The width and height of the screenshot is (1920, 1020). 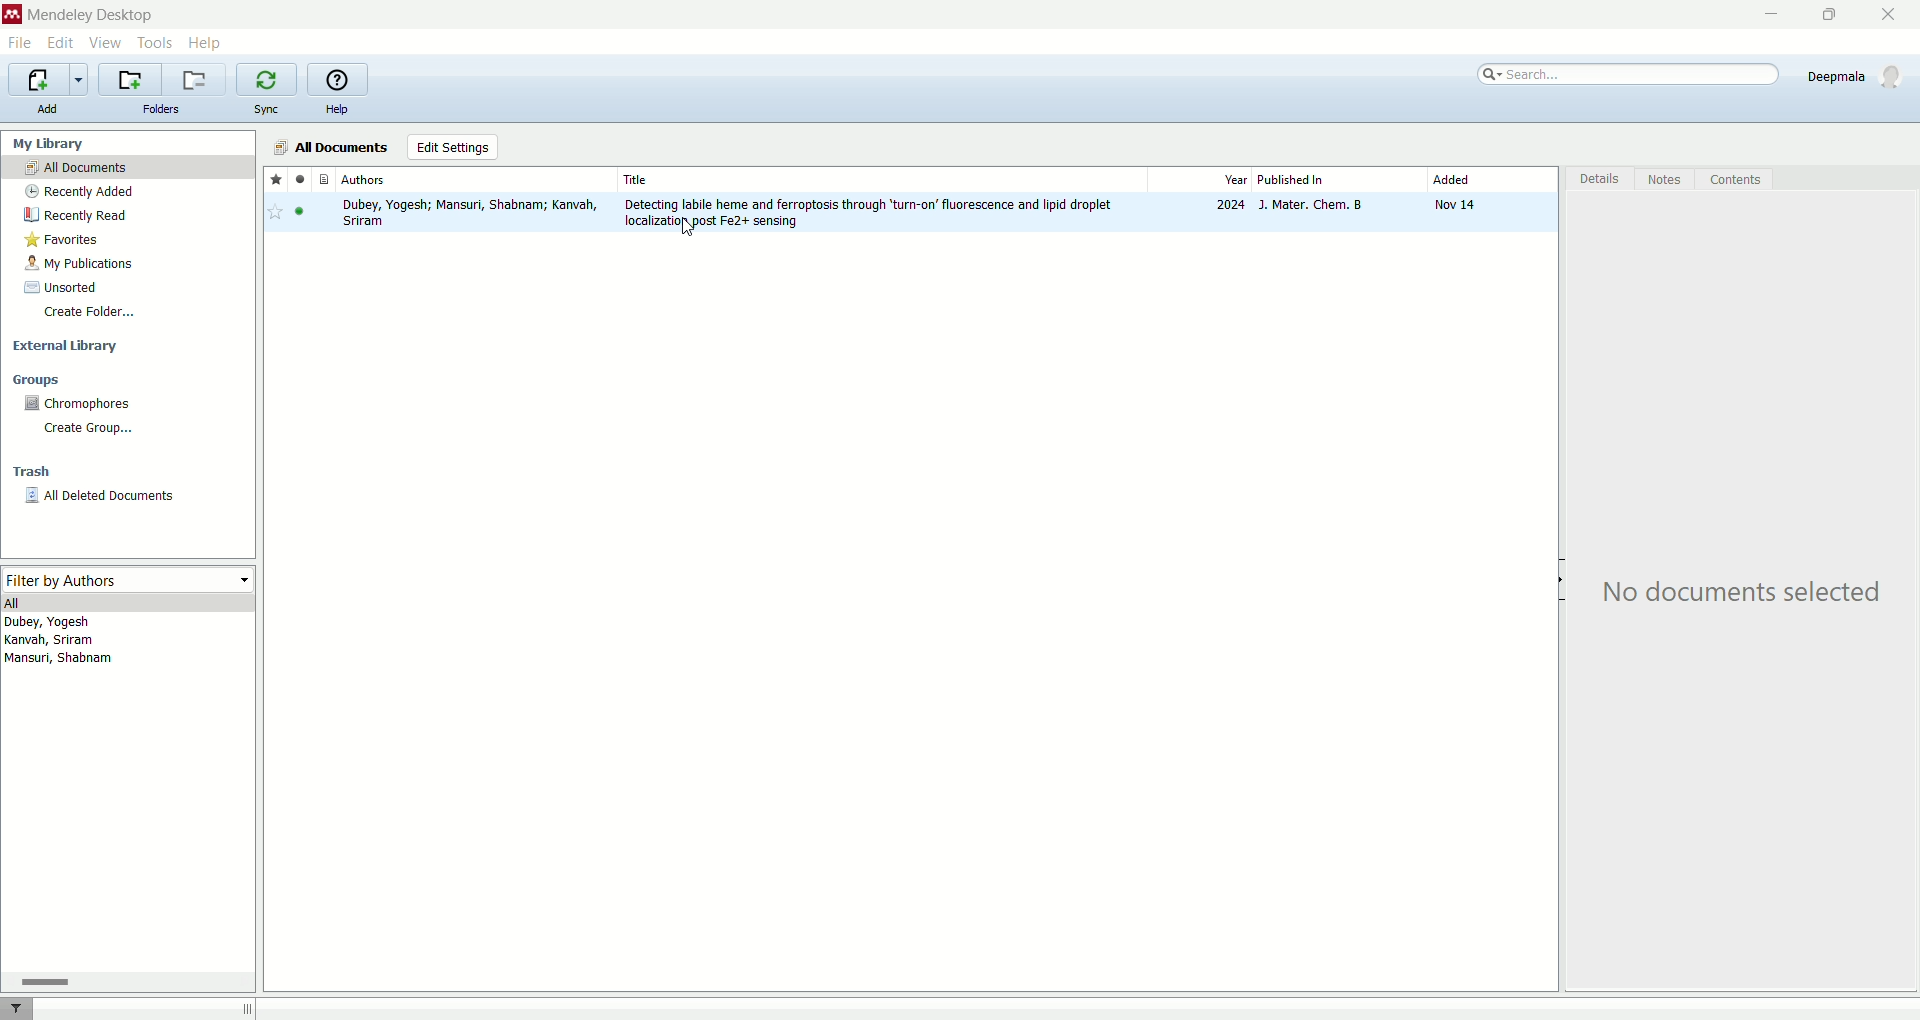 What do you see at coordinates (49, 109) in the screenshot?
I see `add` at bounding box center [49, 109].